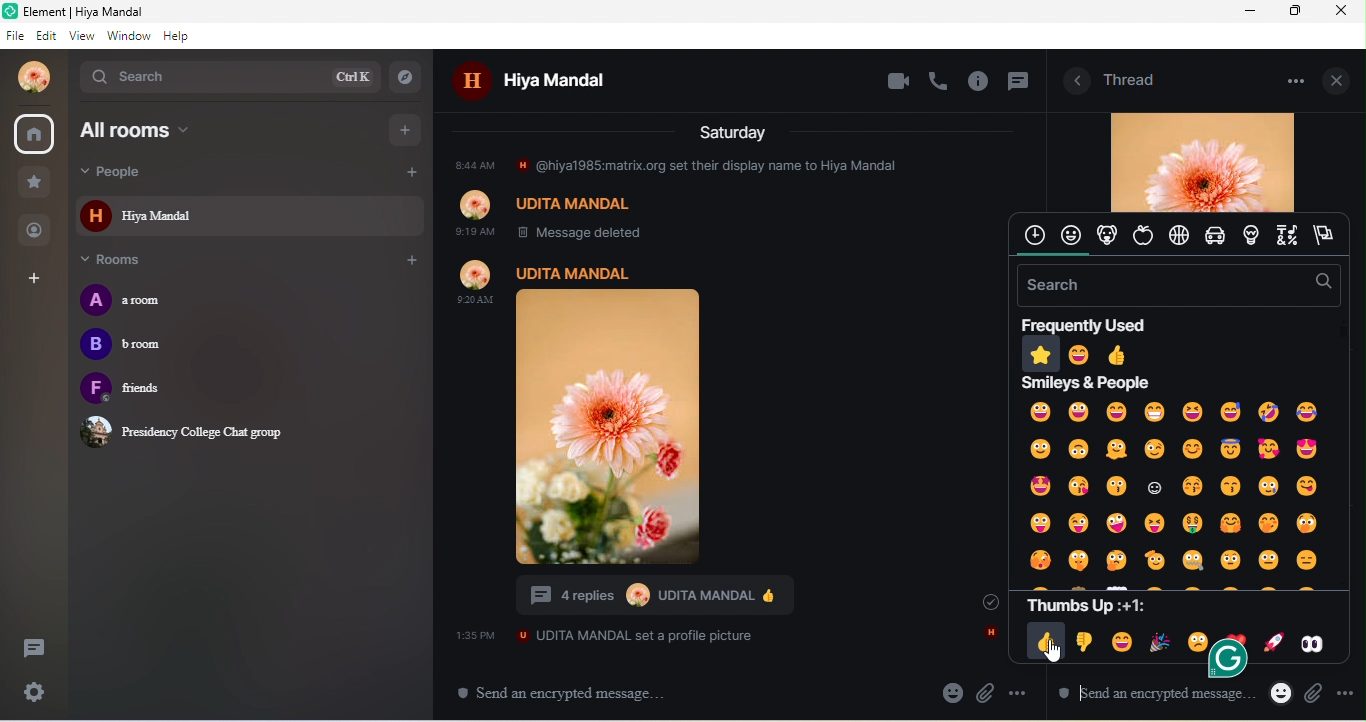 Image resolution: width=1366 pixels, height=722 pixels. Describe the element at coordinates (1147, 698) in the screenshot. I see `send an encrypted message` at that location.